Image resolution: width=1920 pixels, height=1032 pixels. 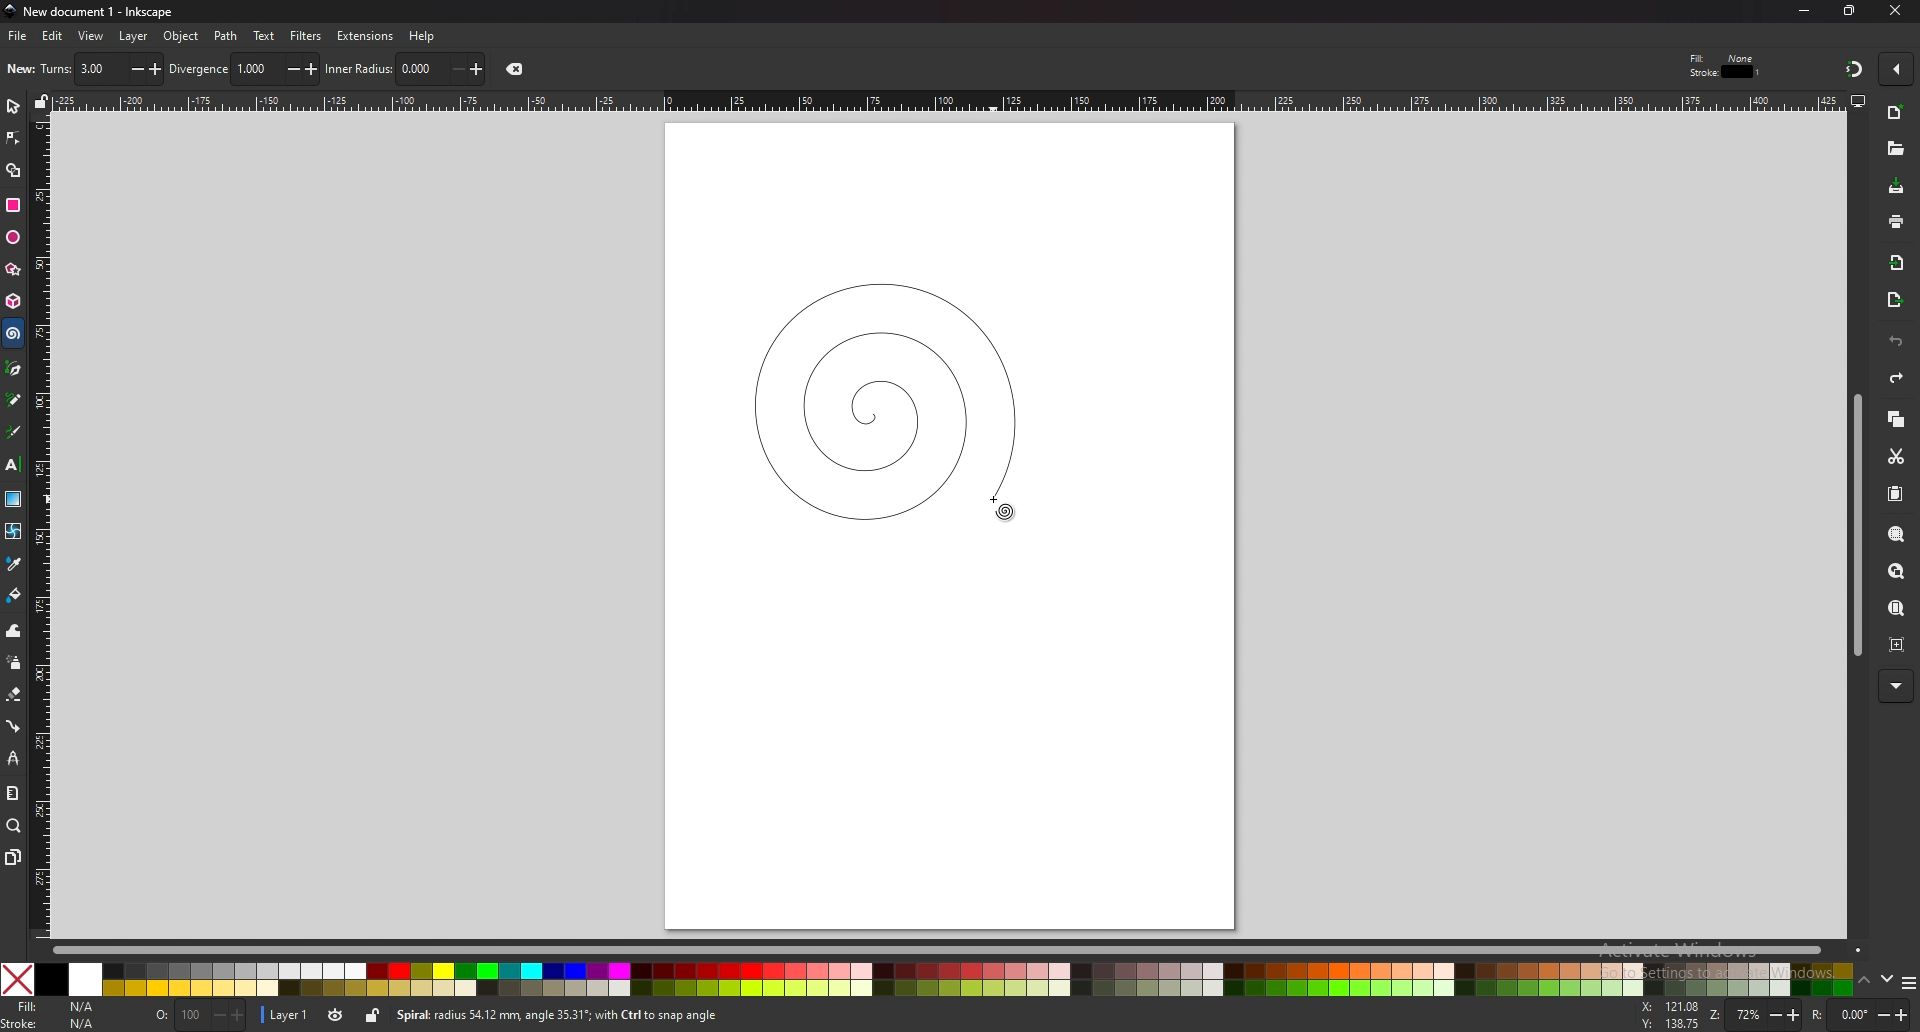 I want to click on lpe, so click(x=13, y=760).